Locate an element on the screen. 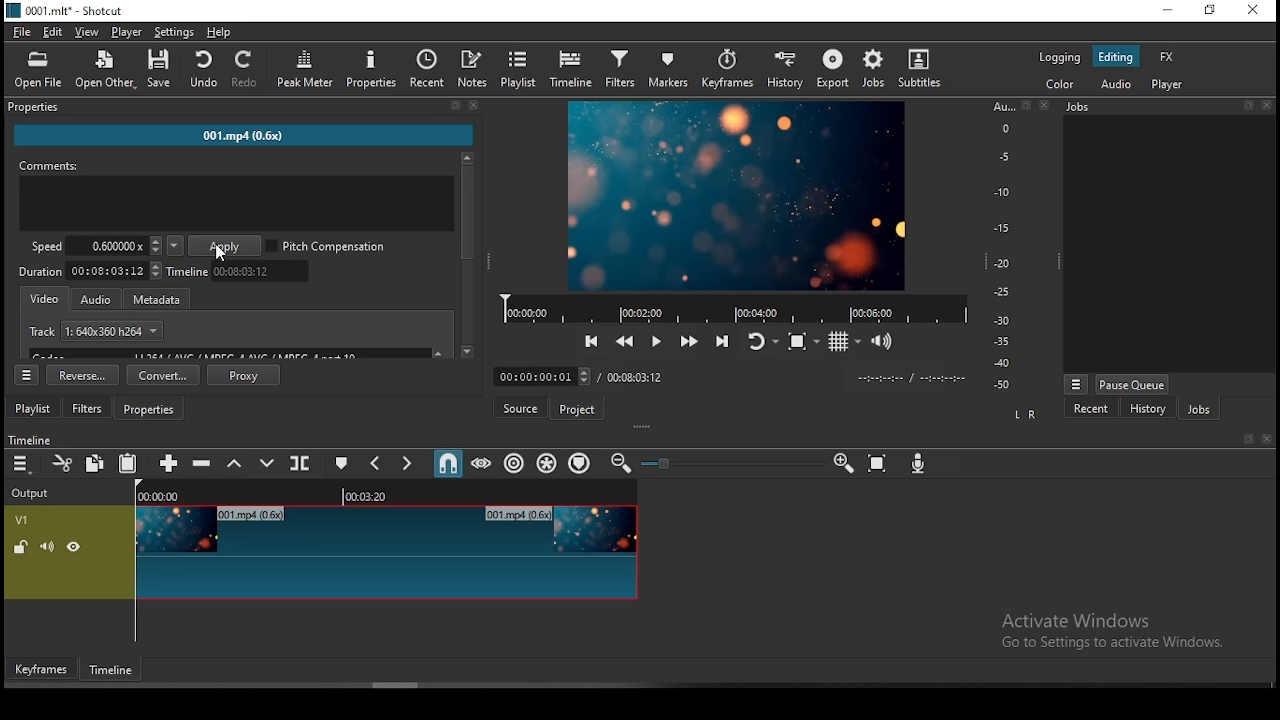 The image size is (1280, 720). edit is located at coordinates (57, 32).